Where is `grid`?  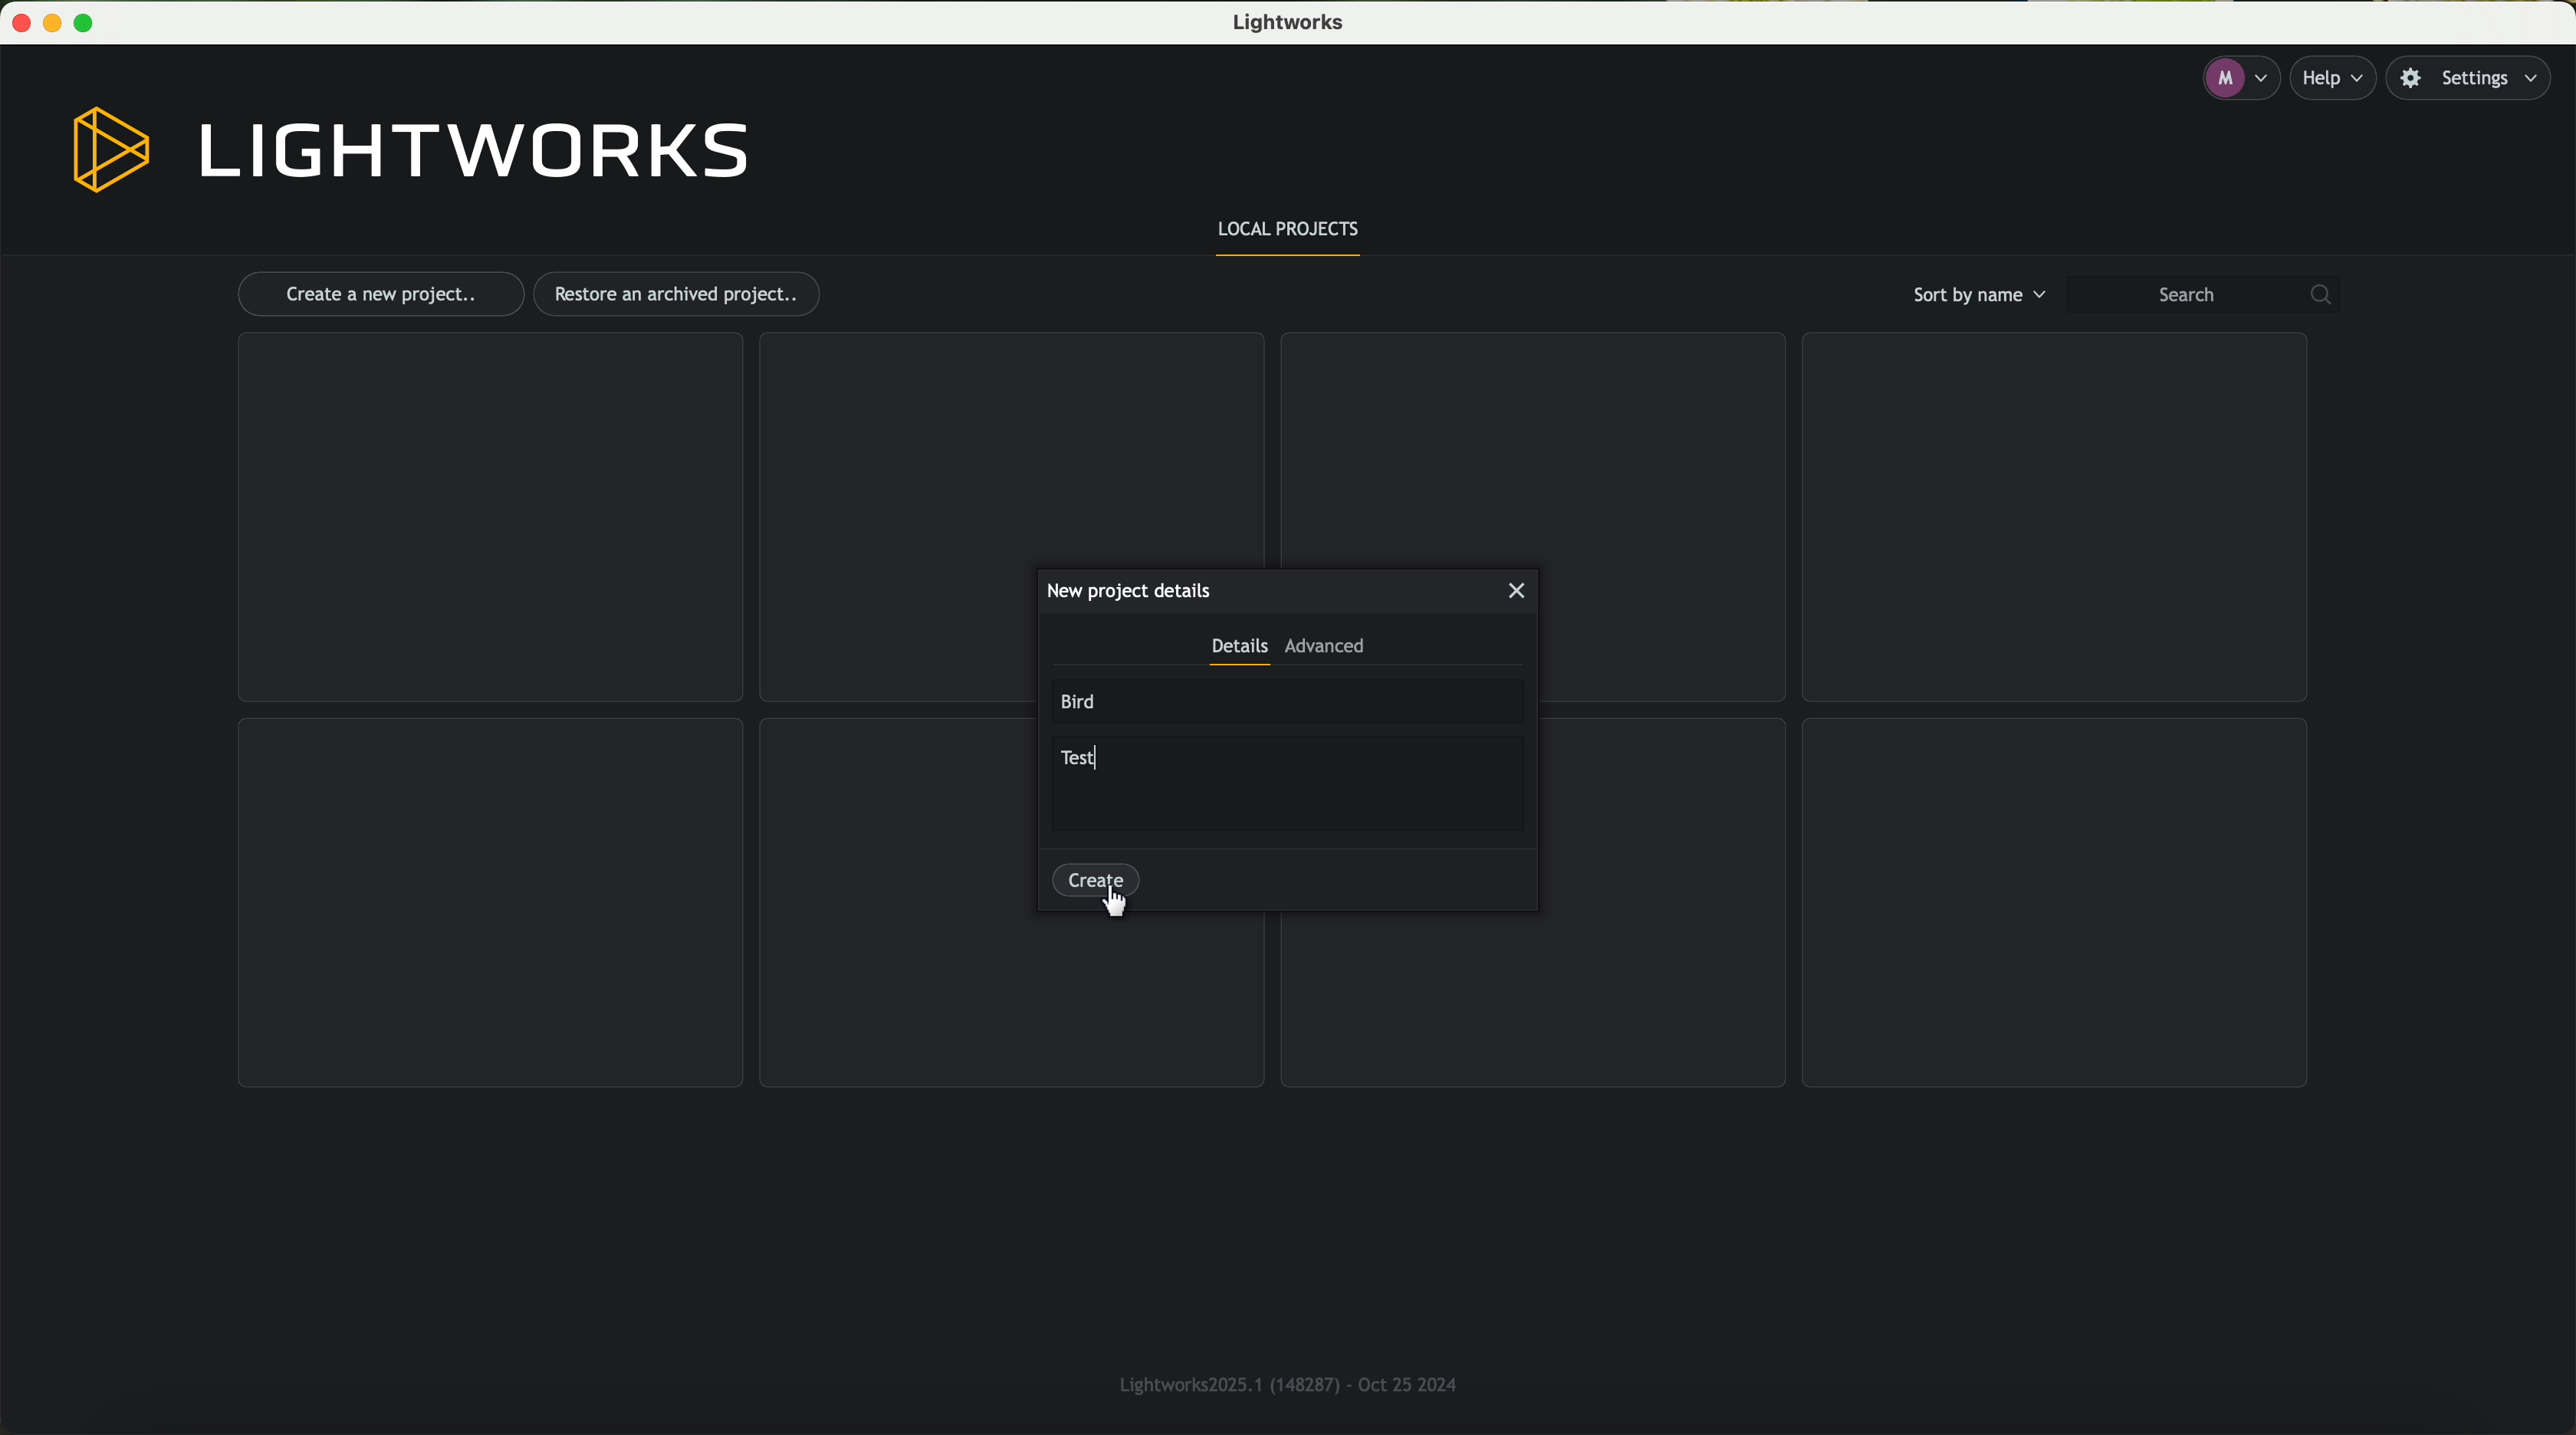 grid is located at coordinates (1013, 1004).